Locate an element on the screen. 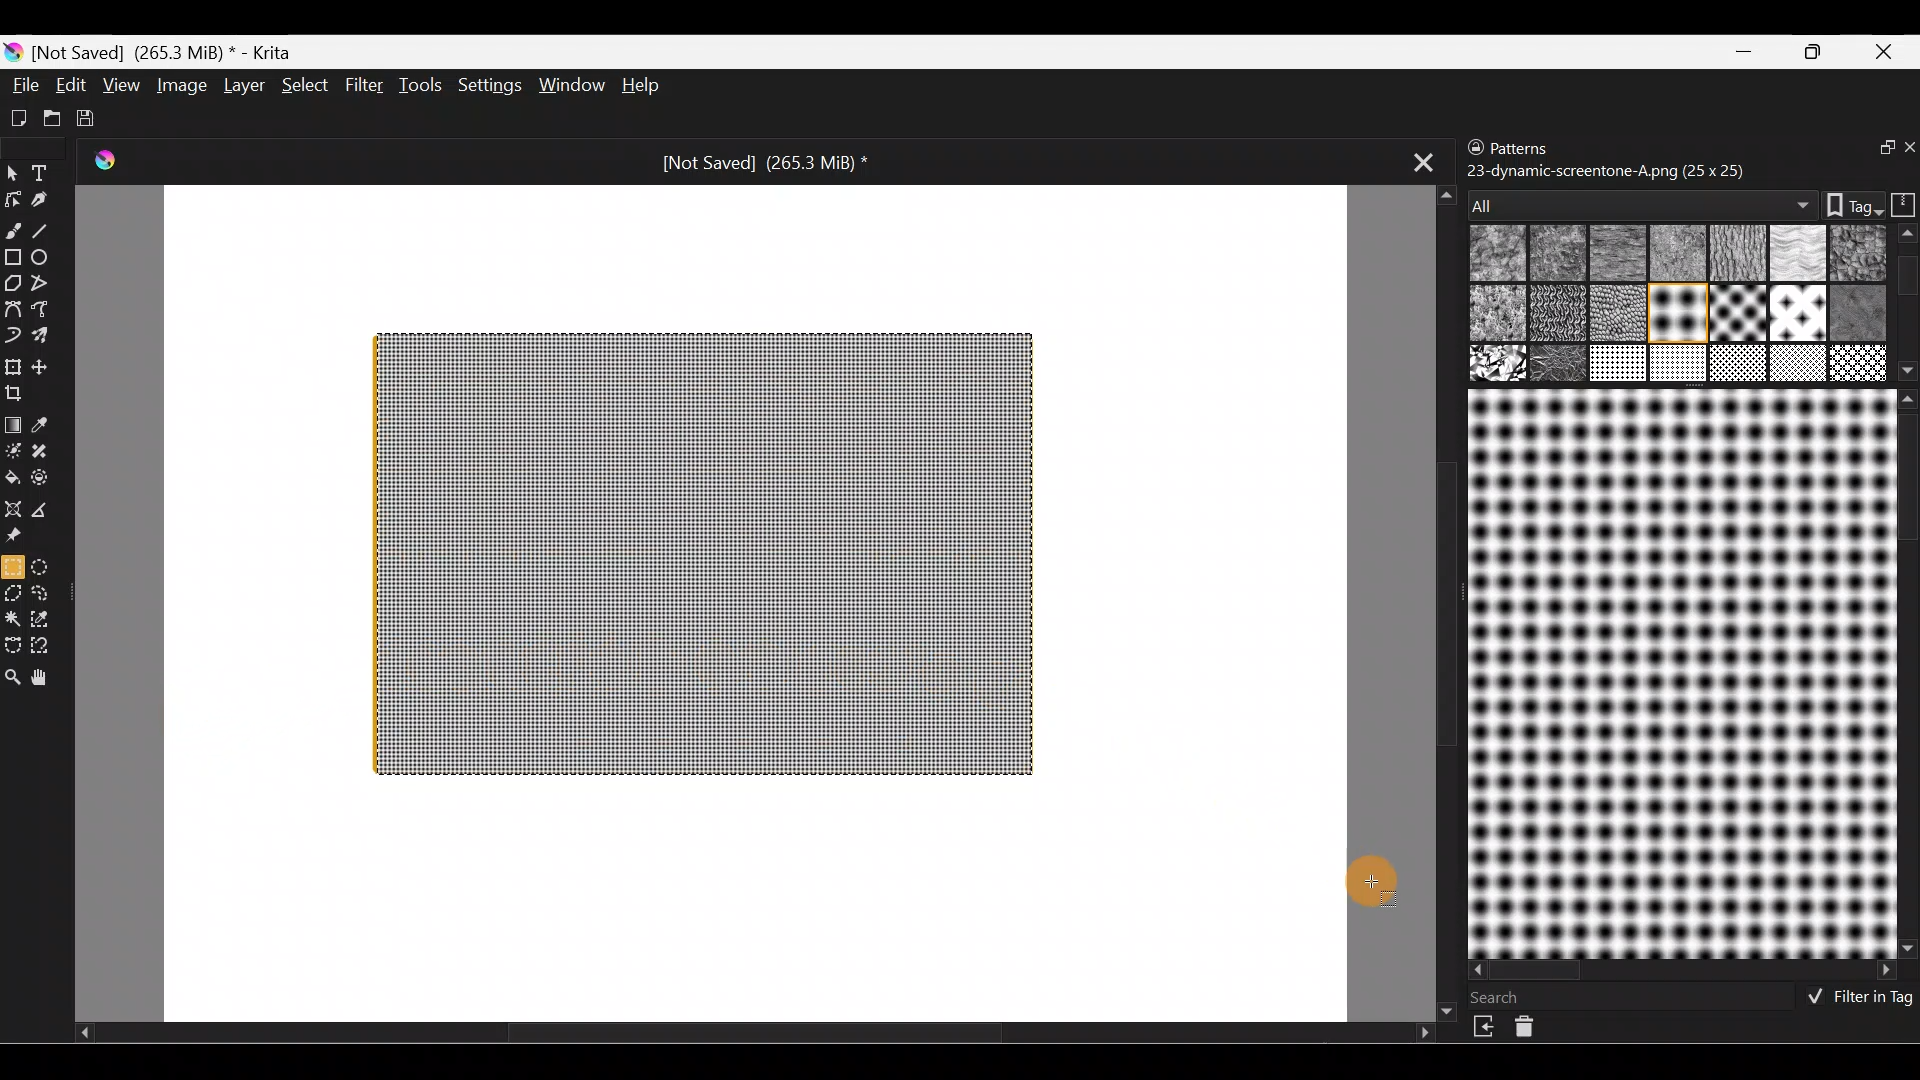 Image resolution: width=1920 pixels, height=1080 pixels. Smart patch tool is located at coordinates (52, 454).